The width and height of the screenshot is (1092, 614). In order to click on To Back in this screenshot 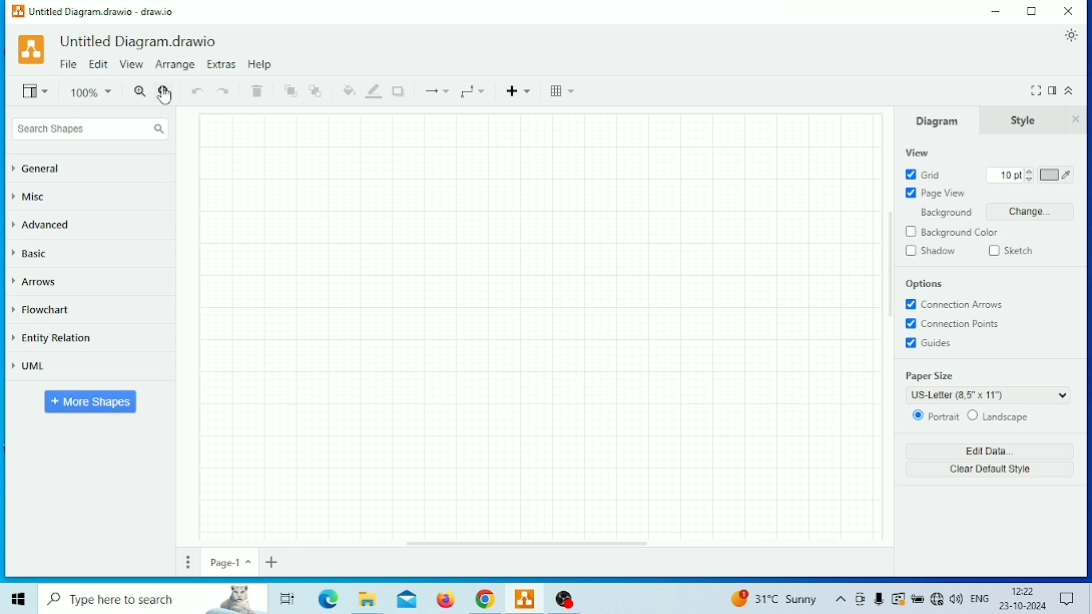, I will do `click(316, 91)`.